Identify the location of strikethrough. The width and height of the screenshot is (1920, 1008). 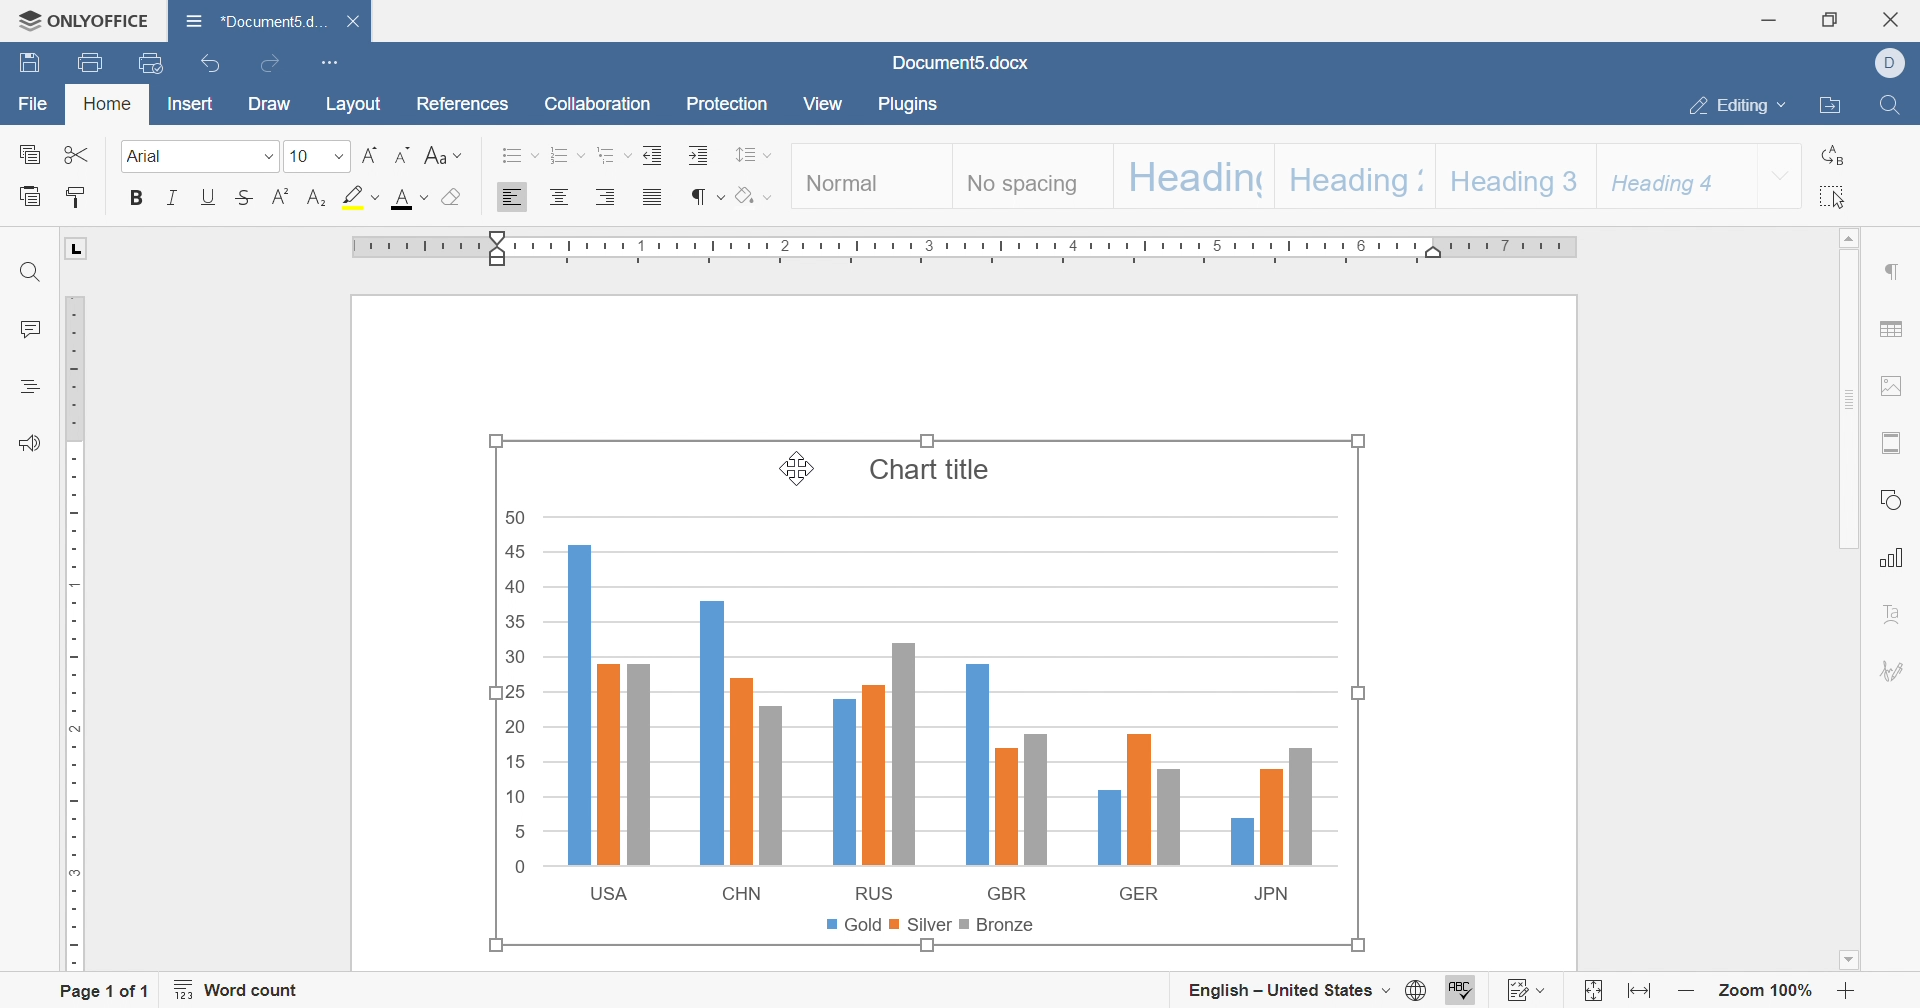
(244, 197).